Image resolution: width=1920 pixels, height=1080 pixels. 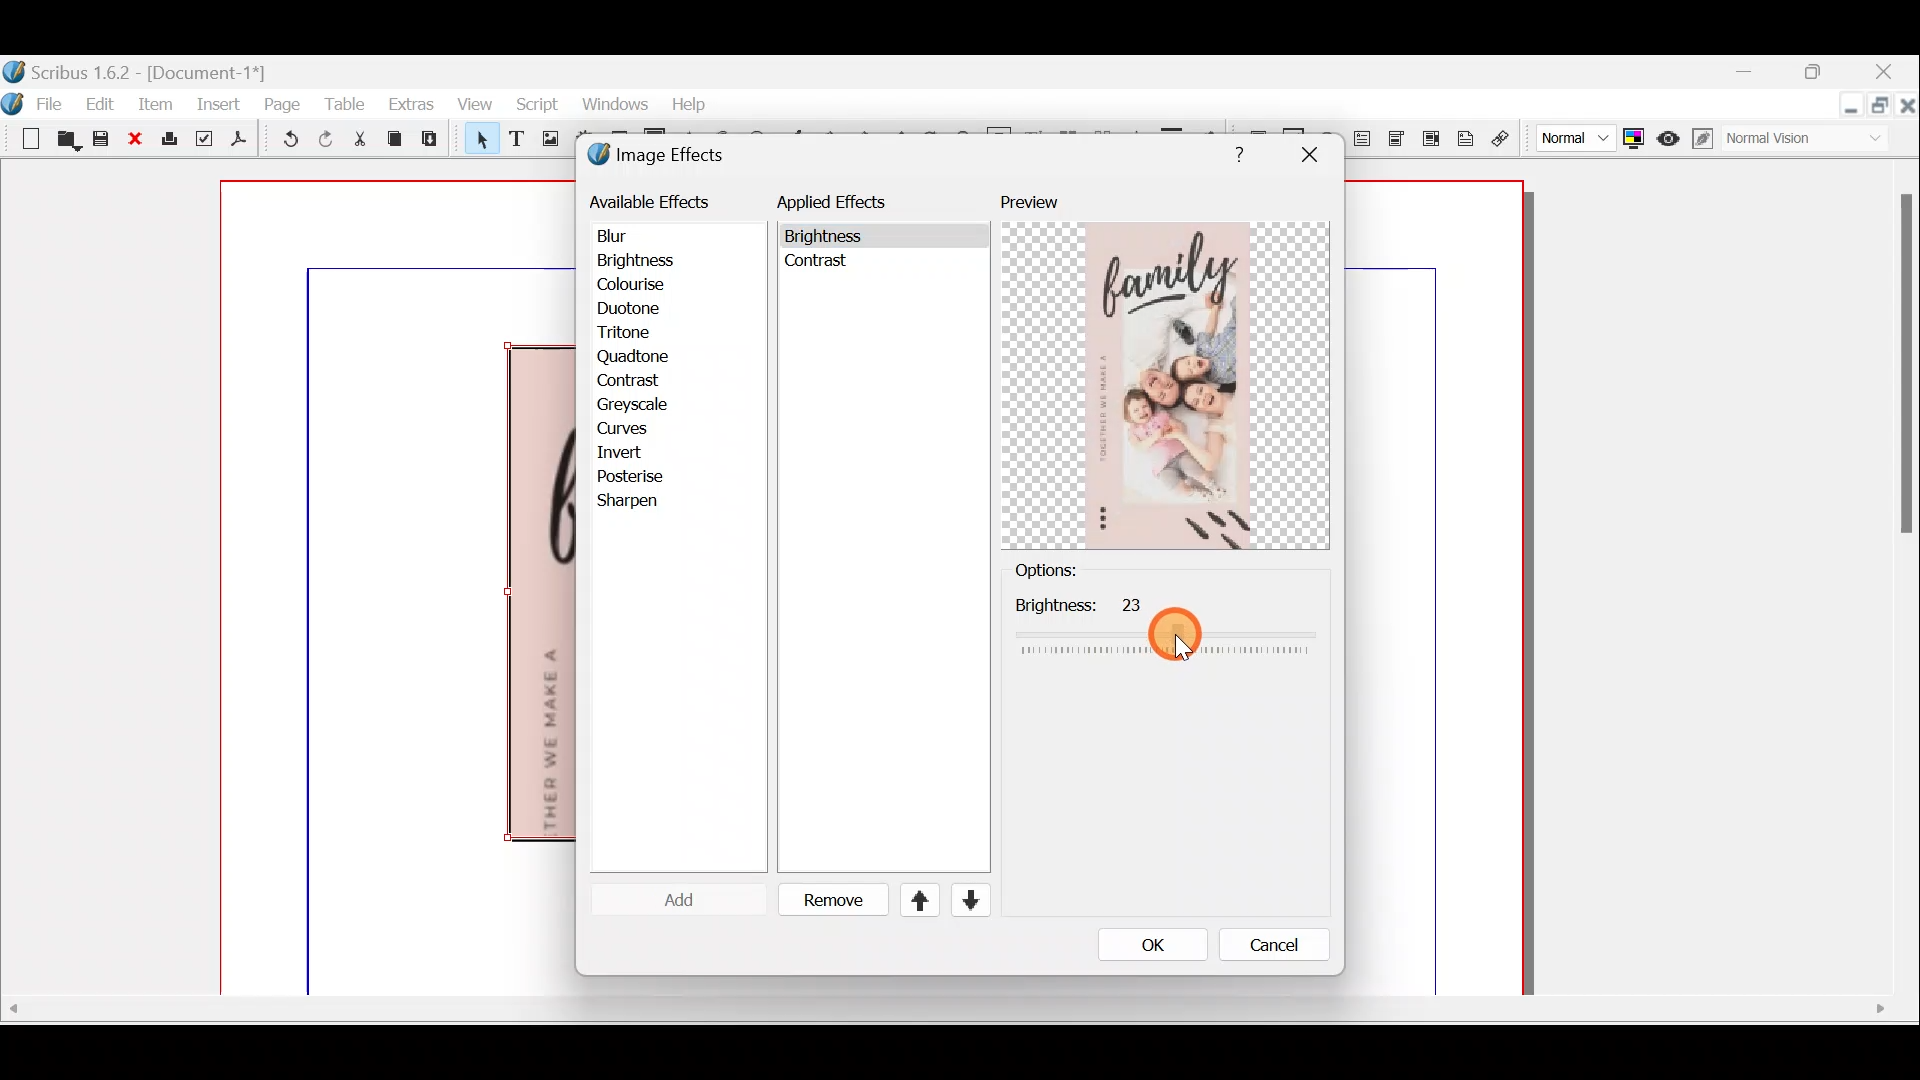 What do you see at coordinates (828, 237) in the screenshot?
I see `brightness` at bounding box center [828, 237].